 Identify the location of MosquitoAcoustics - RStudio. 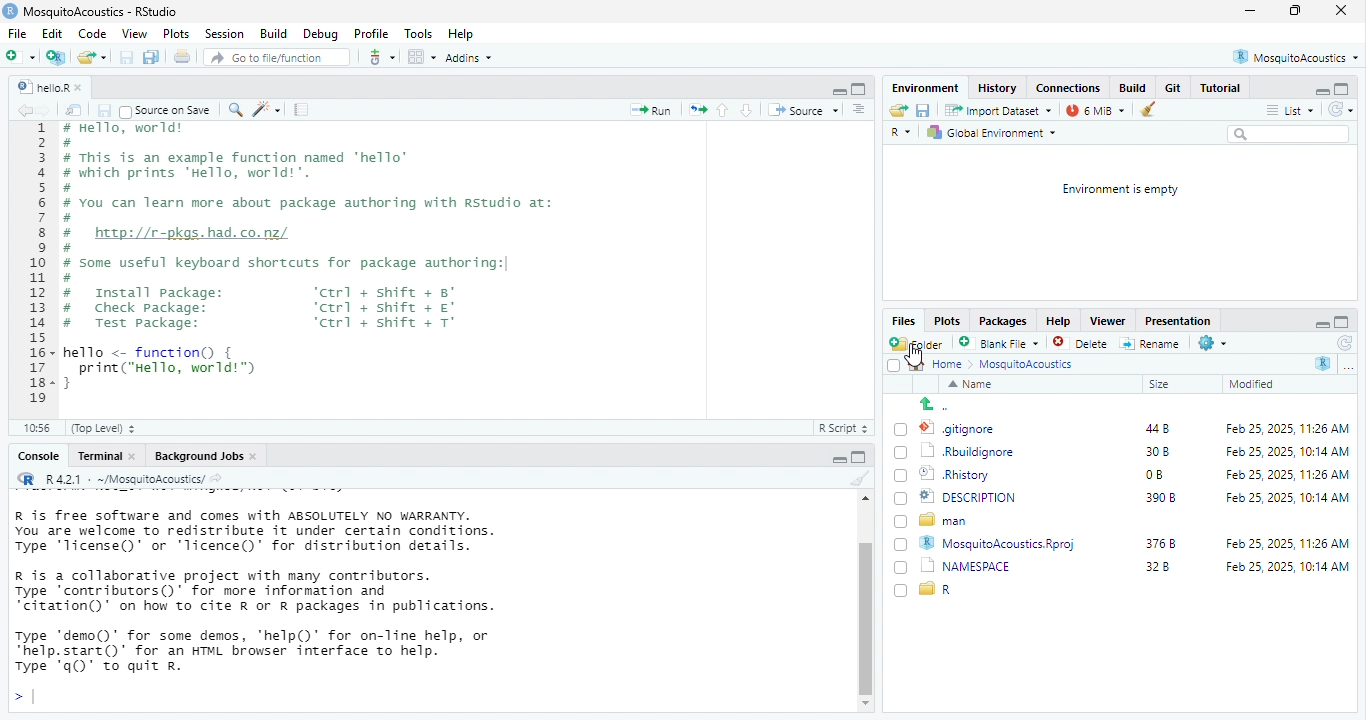
(104, 12).